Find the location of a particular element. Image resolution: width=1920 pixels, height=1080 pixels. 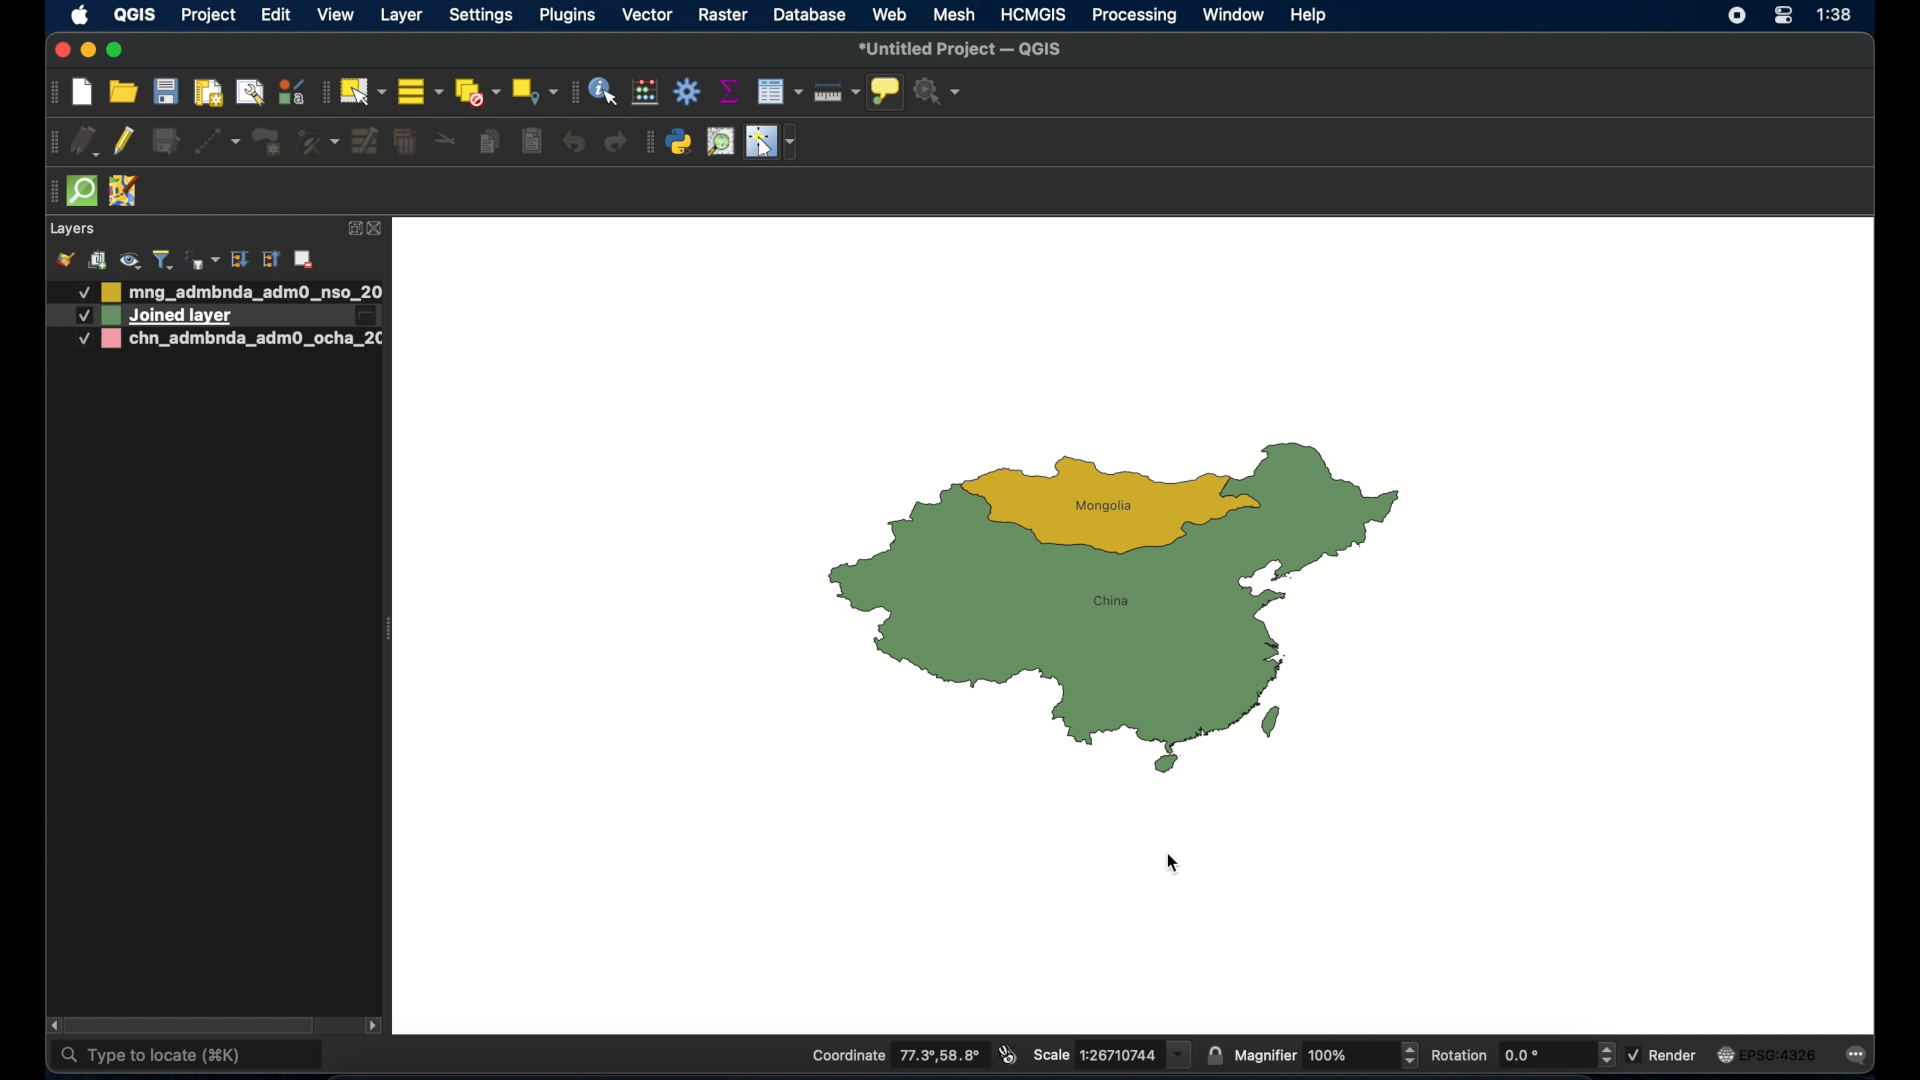

python console is located at coordinates (680, 143).